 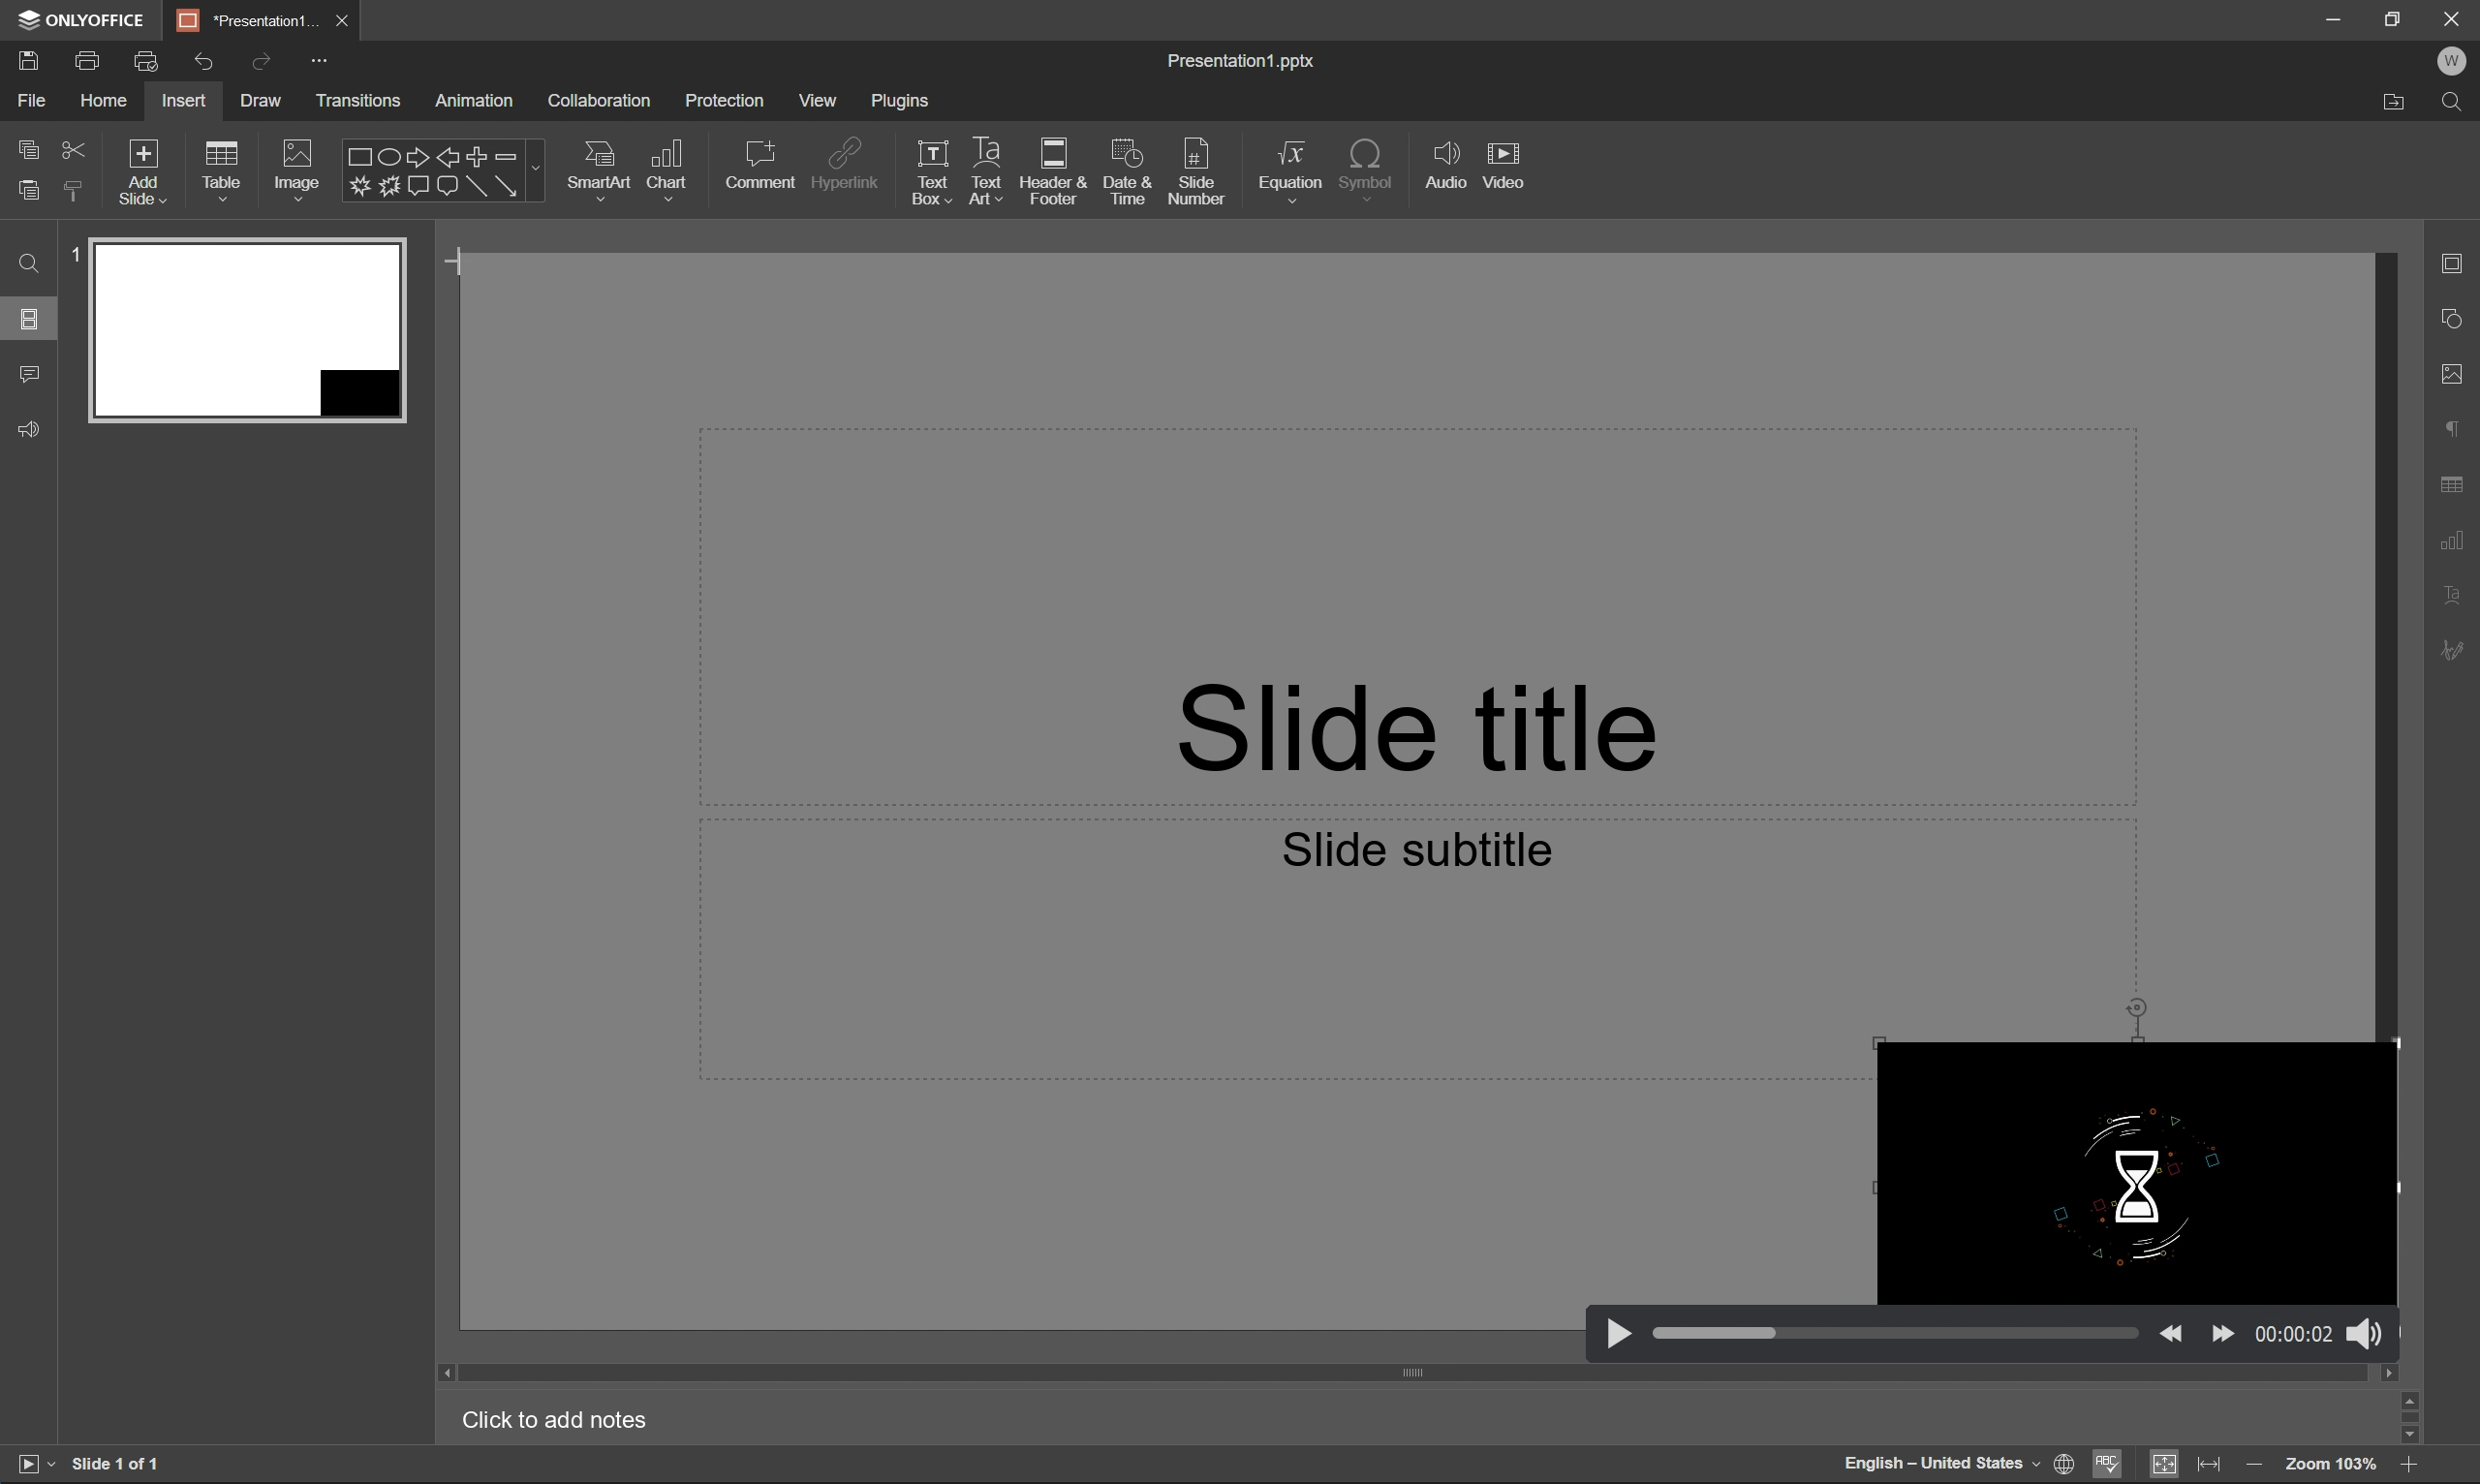 I want to click on slide number, so click(x=1203, y=175).